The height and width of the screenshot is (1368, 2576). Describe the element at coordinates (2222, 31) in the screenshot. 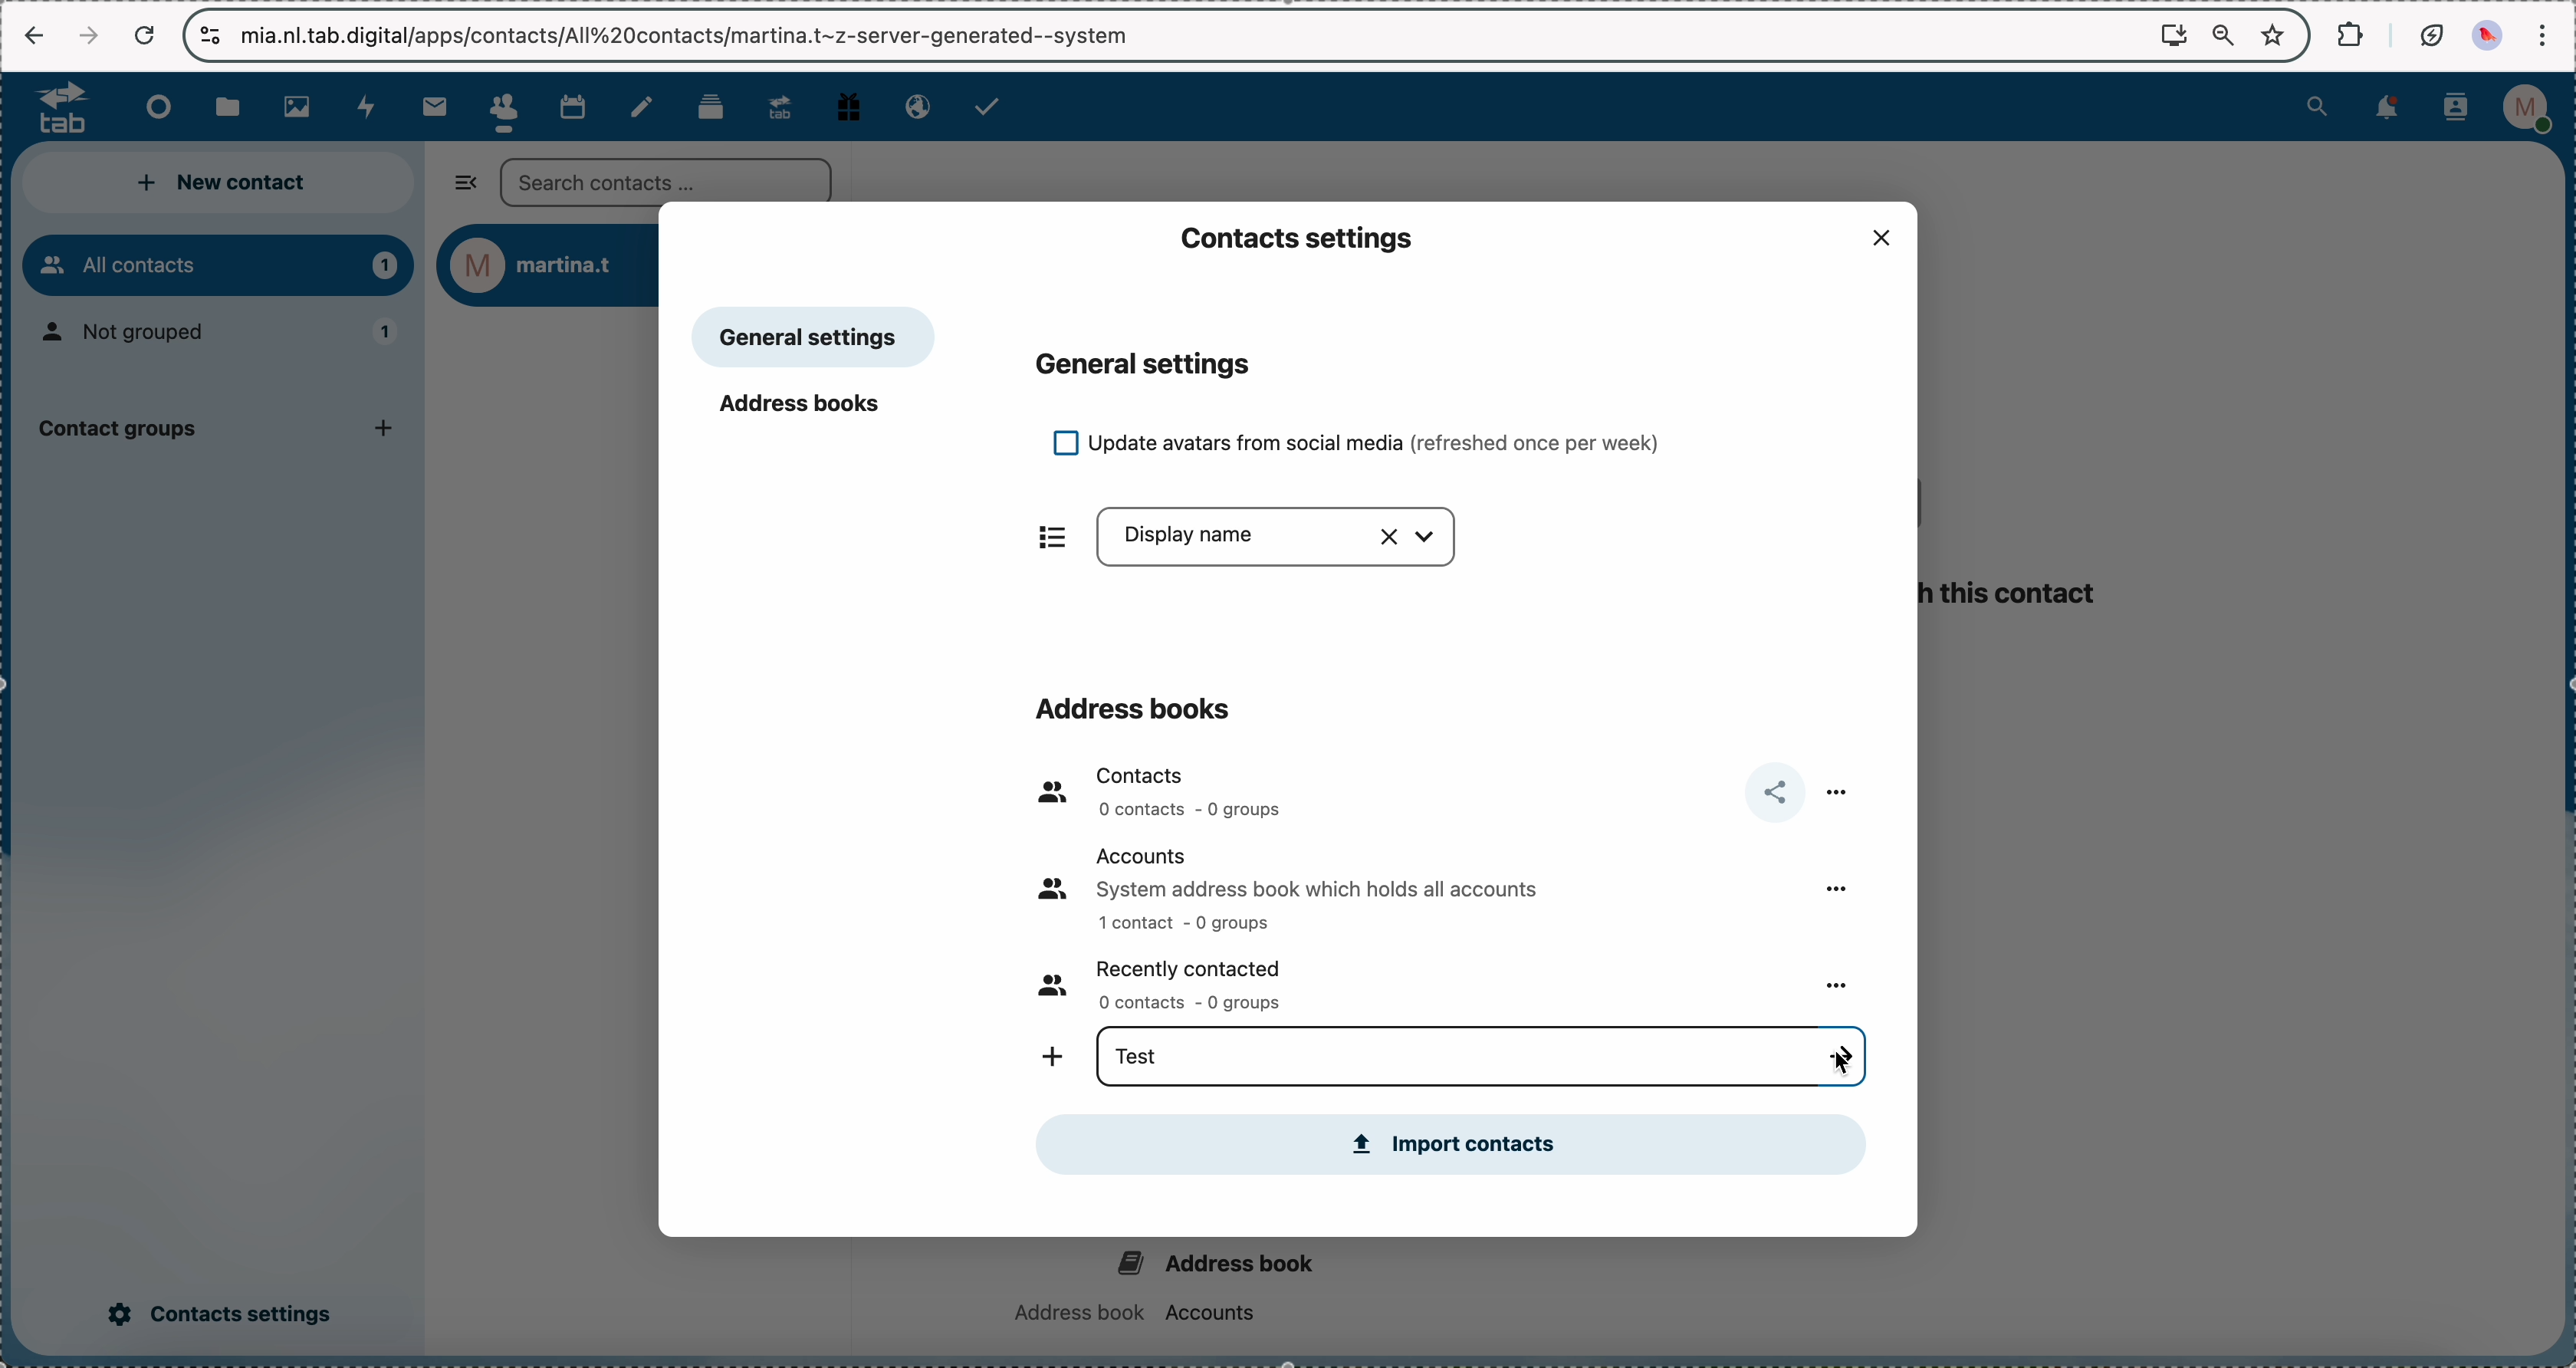

I see `zoom out` at that location.